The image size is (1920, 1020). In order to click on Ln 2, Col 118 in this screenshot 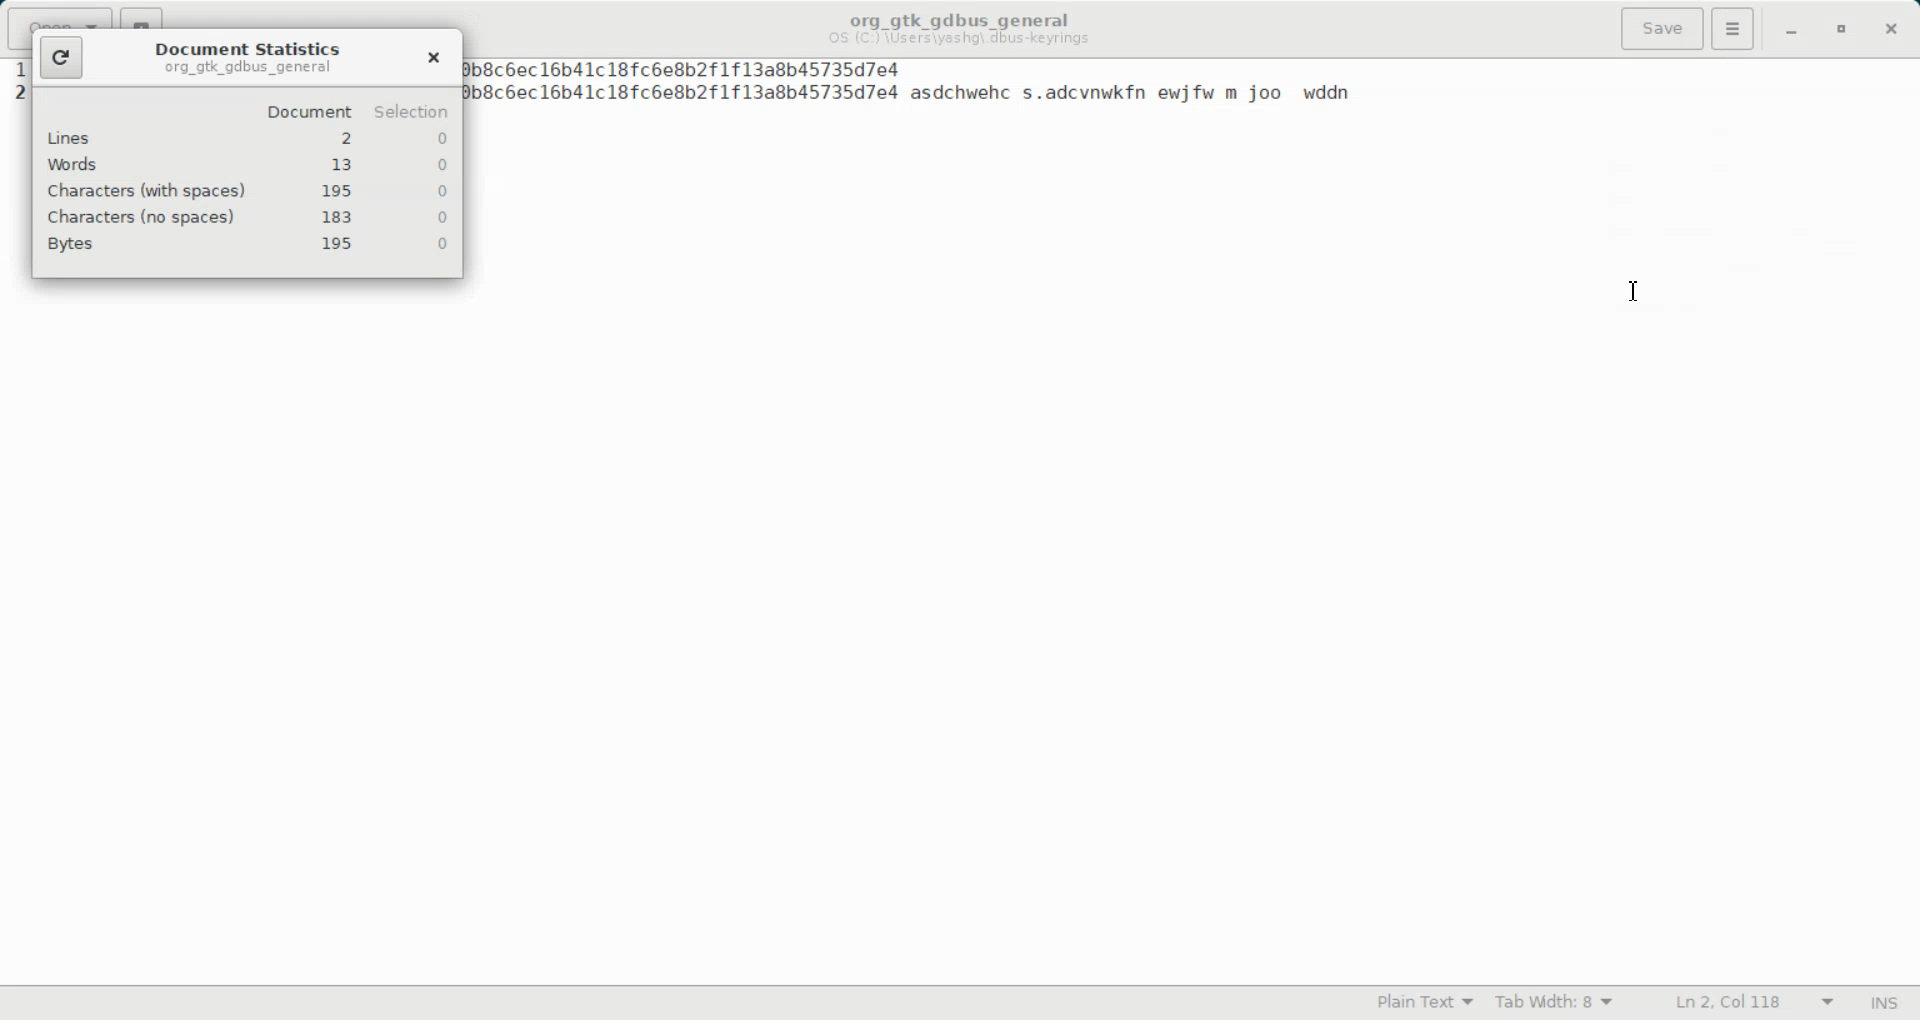, I will do `click(1754, 1002)`.